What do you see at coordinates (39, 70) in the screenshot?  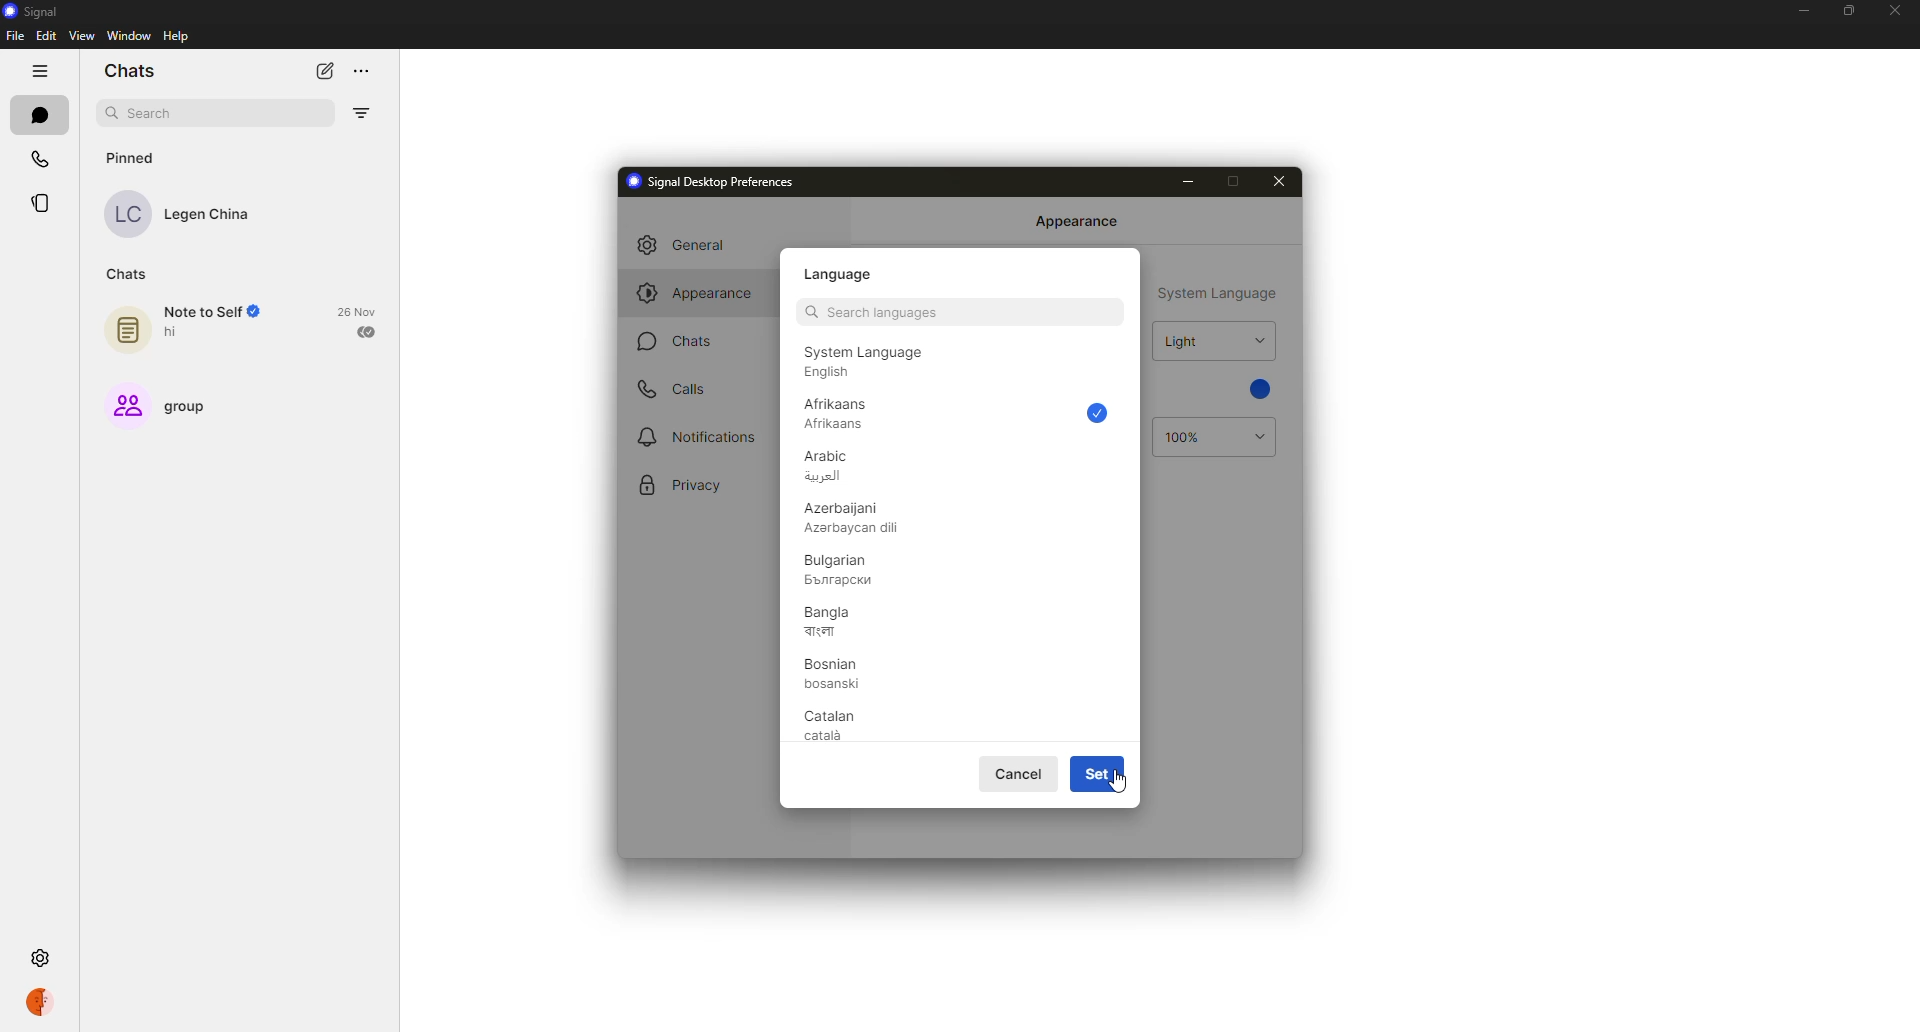 I see `hide tabs` at bounding box center [39, 70].